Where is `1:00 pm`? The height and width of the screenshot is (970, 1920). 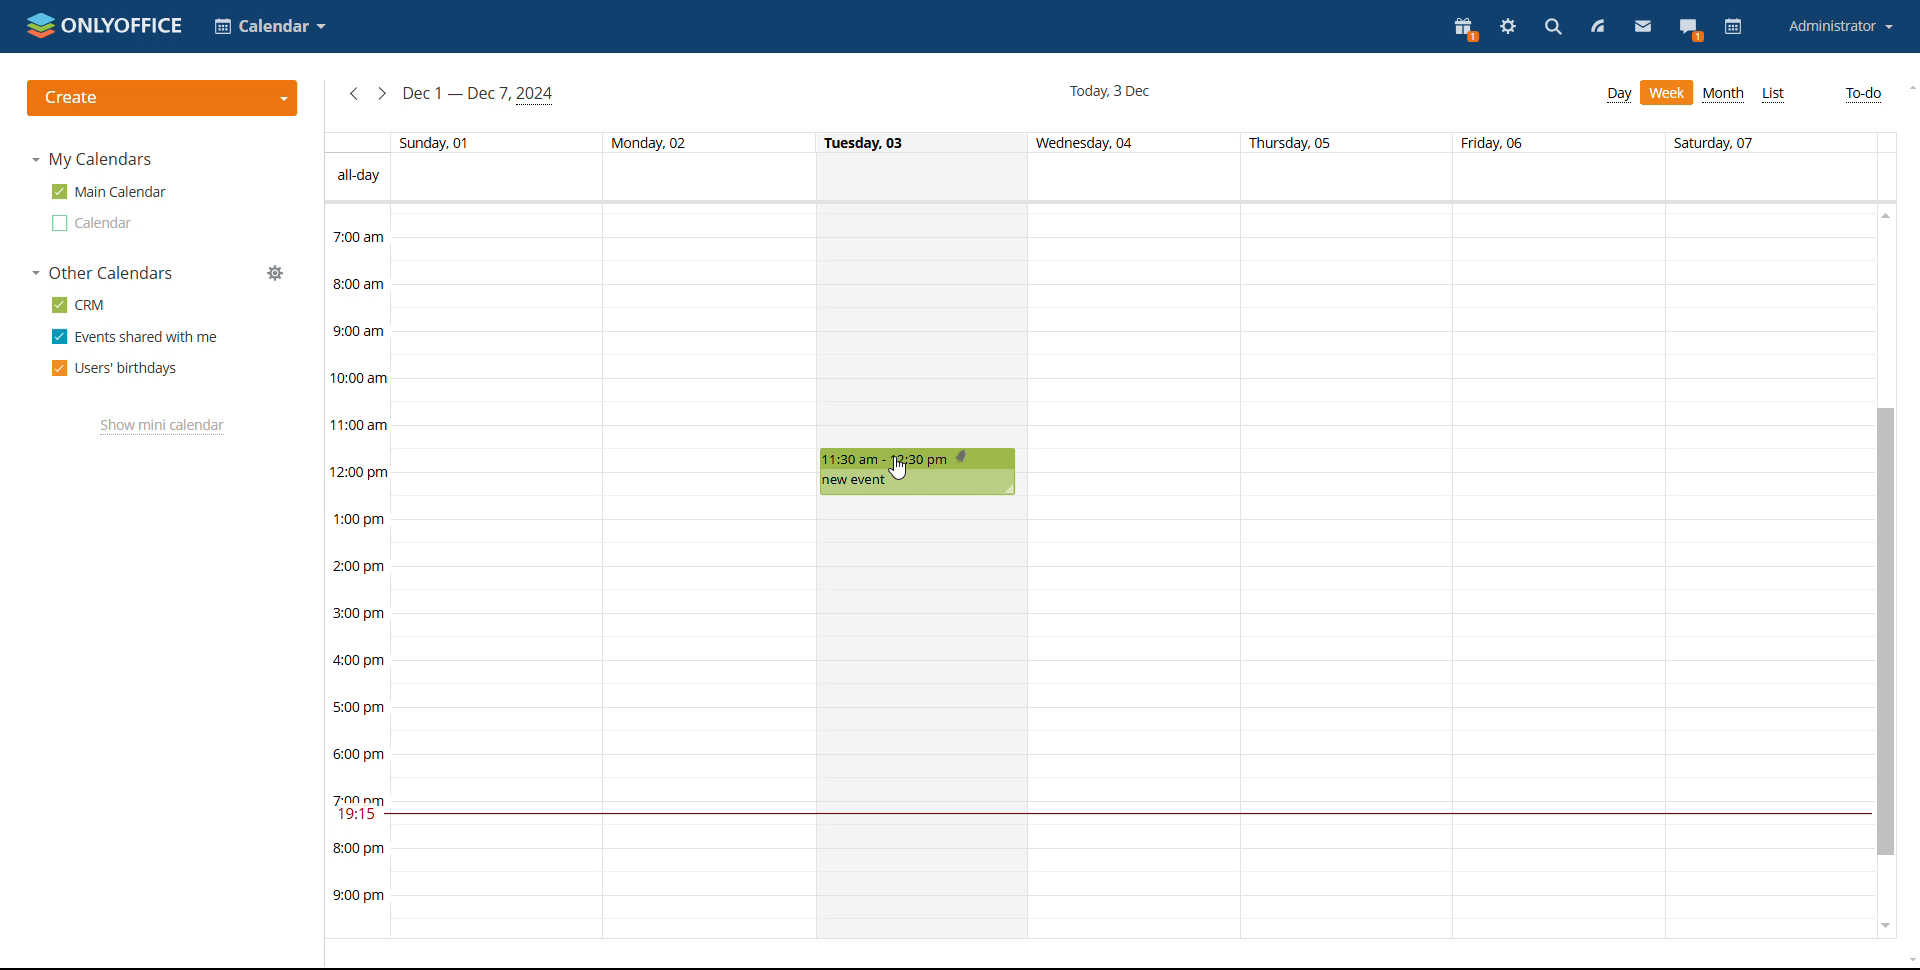 1:00 pm is located at coordinates (360, 519).